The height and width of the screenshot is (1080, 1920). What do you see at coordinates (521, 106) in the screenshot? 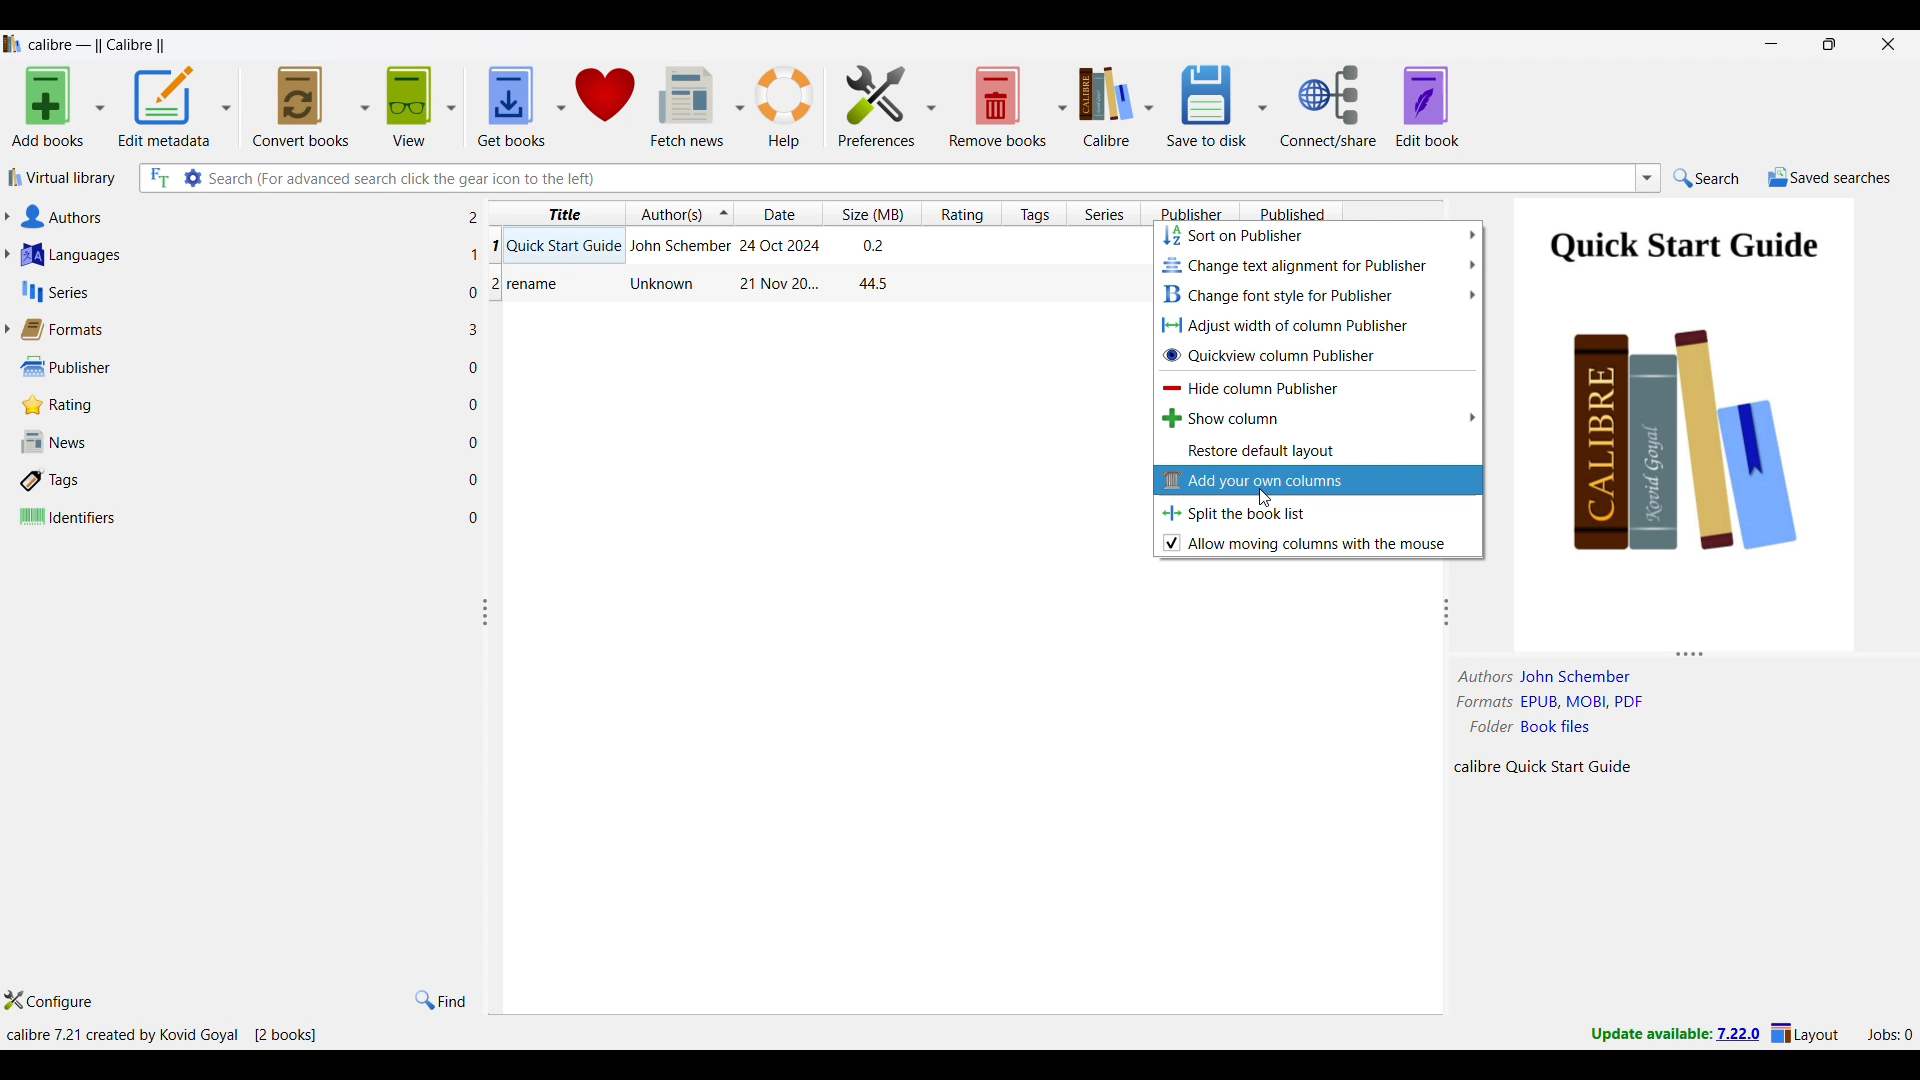
I see `Options to get books` at bounding box center [521, 106].